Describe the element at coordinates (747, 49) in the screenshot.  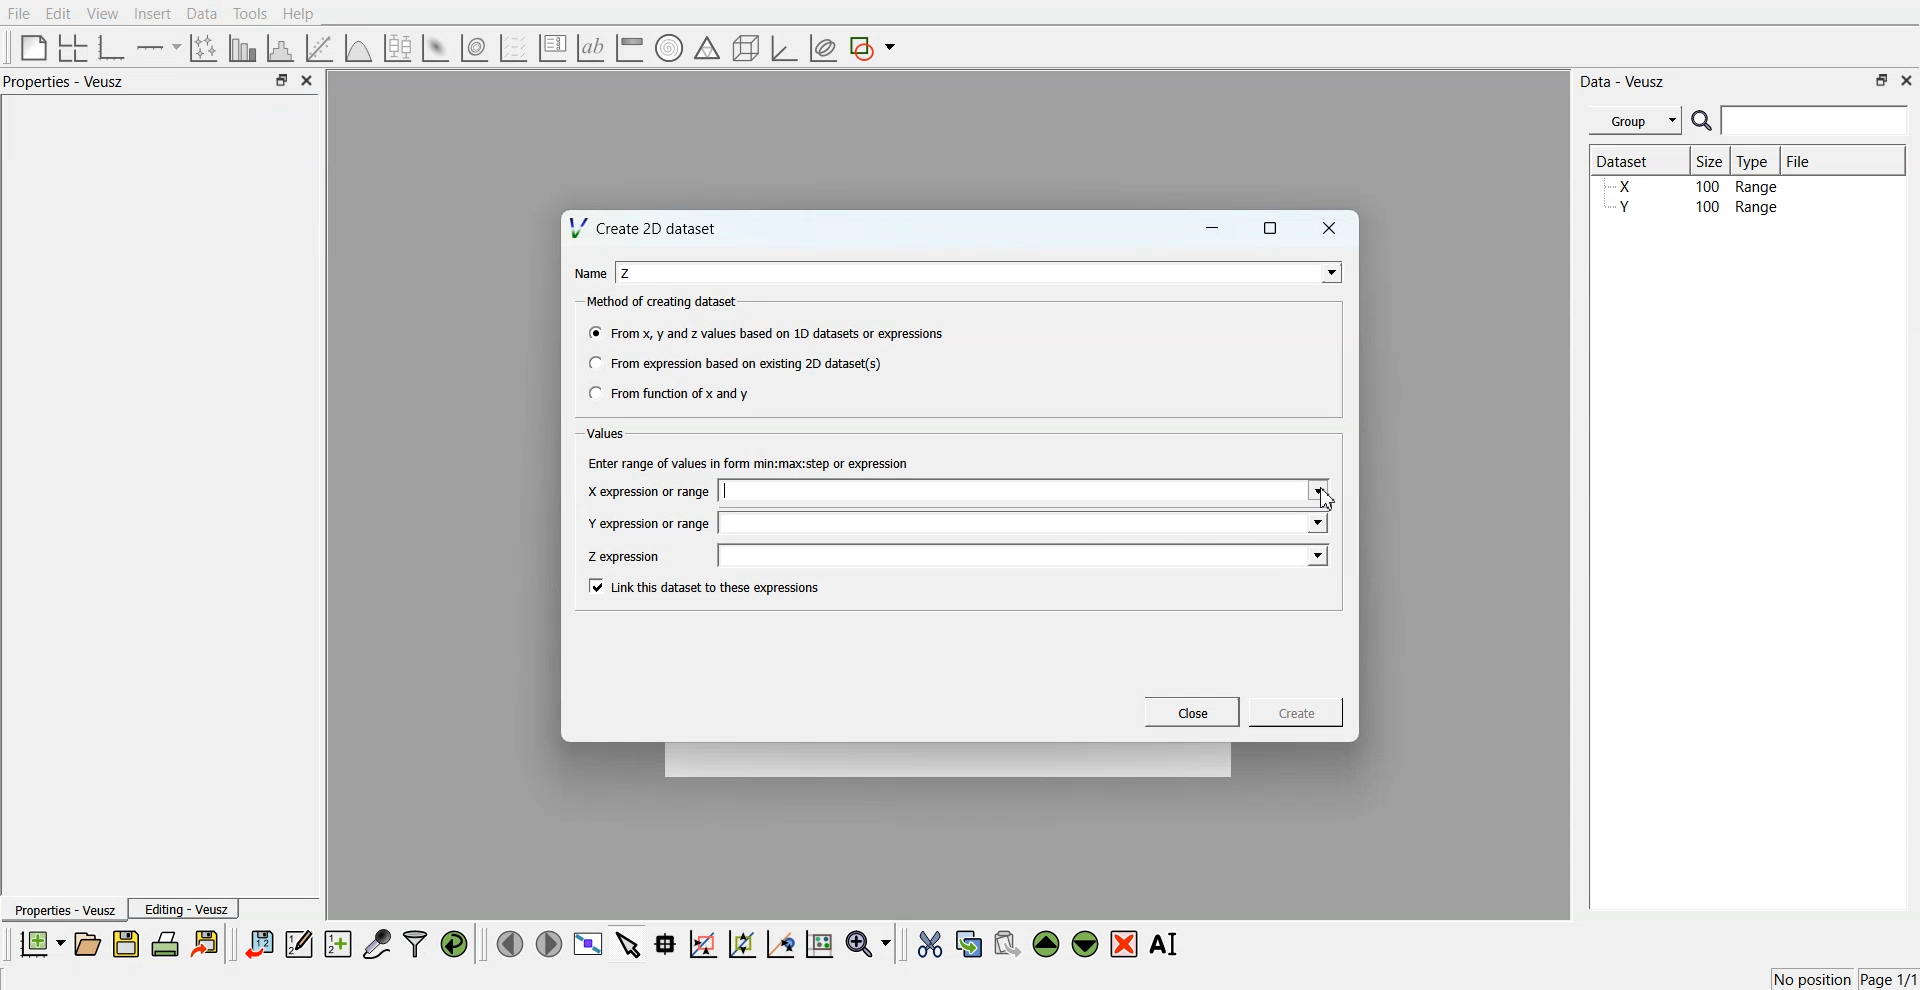
I see `3D Scene` at that location.